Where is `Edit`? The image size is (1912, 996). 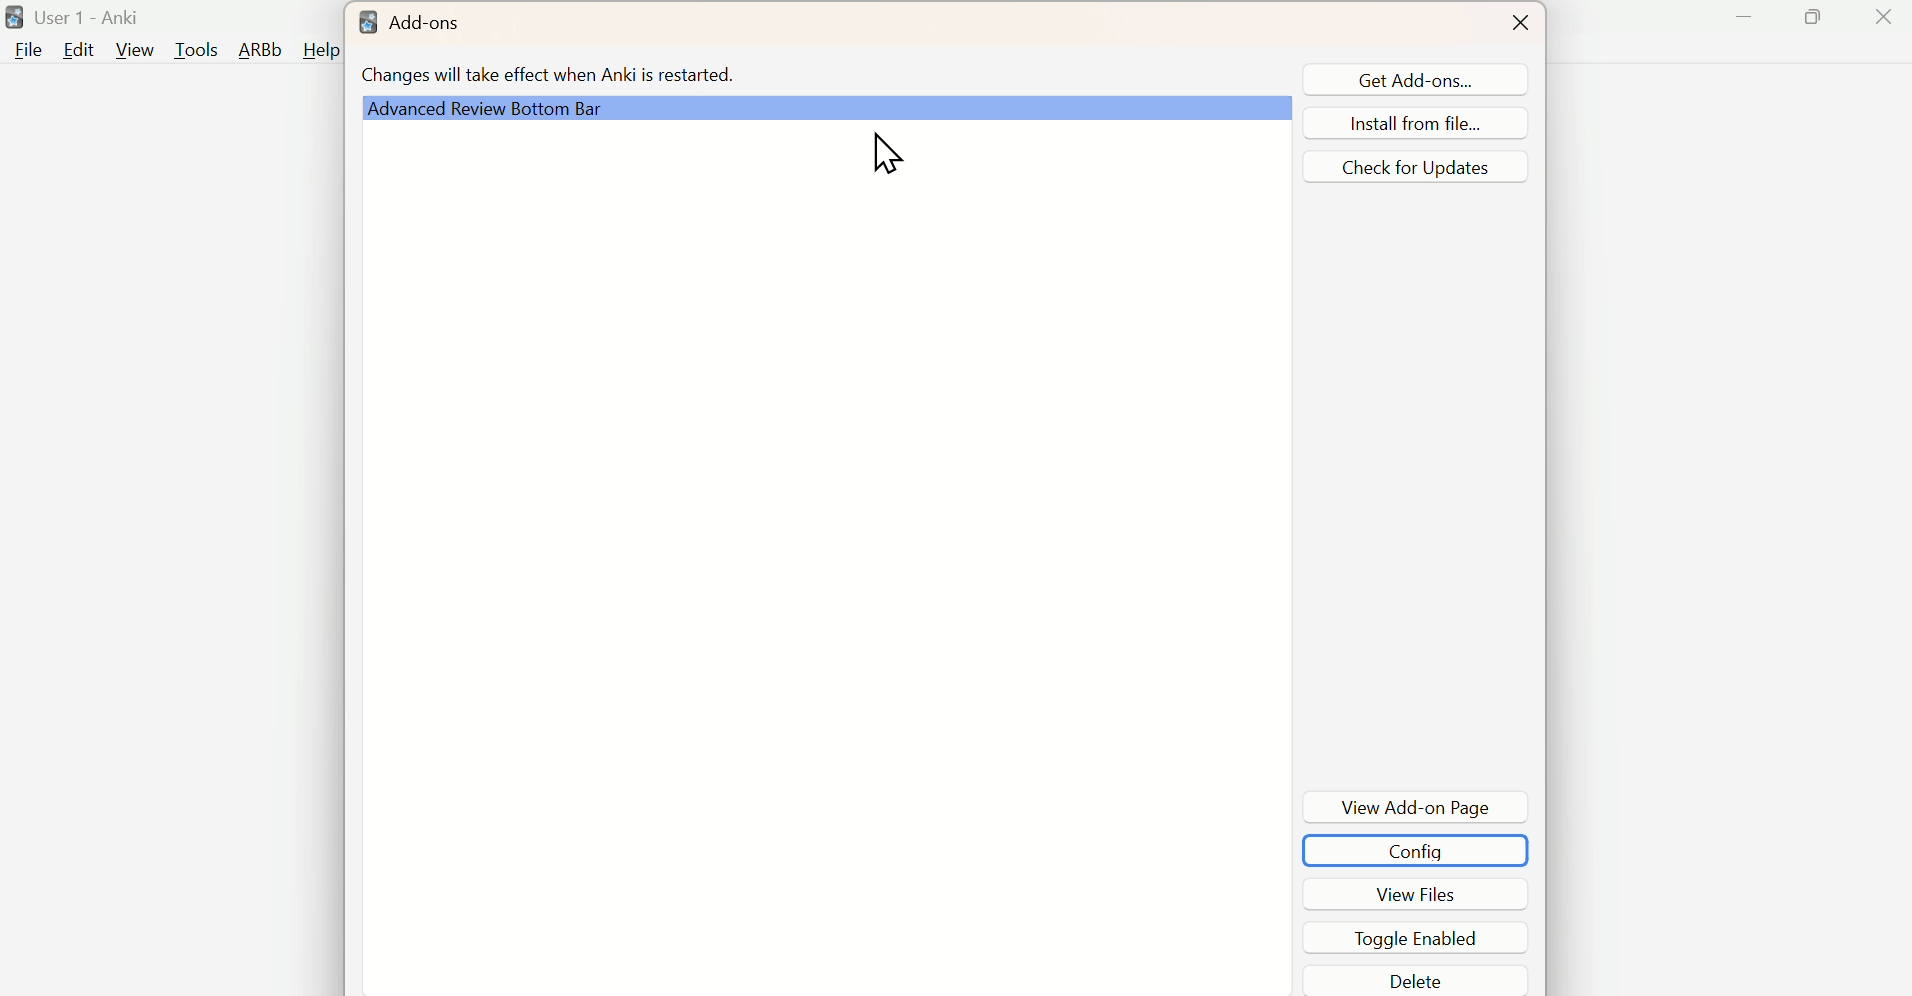 Edit is located at coordinates (77, 51).